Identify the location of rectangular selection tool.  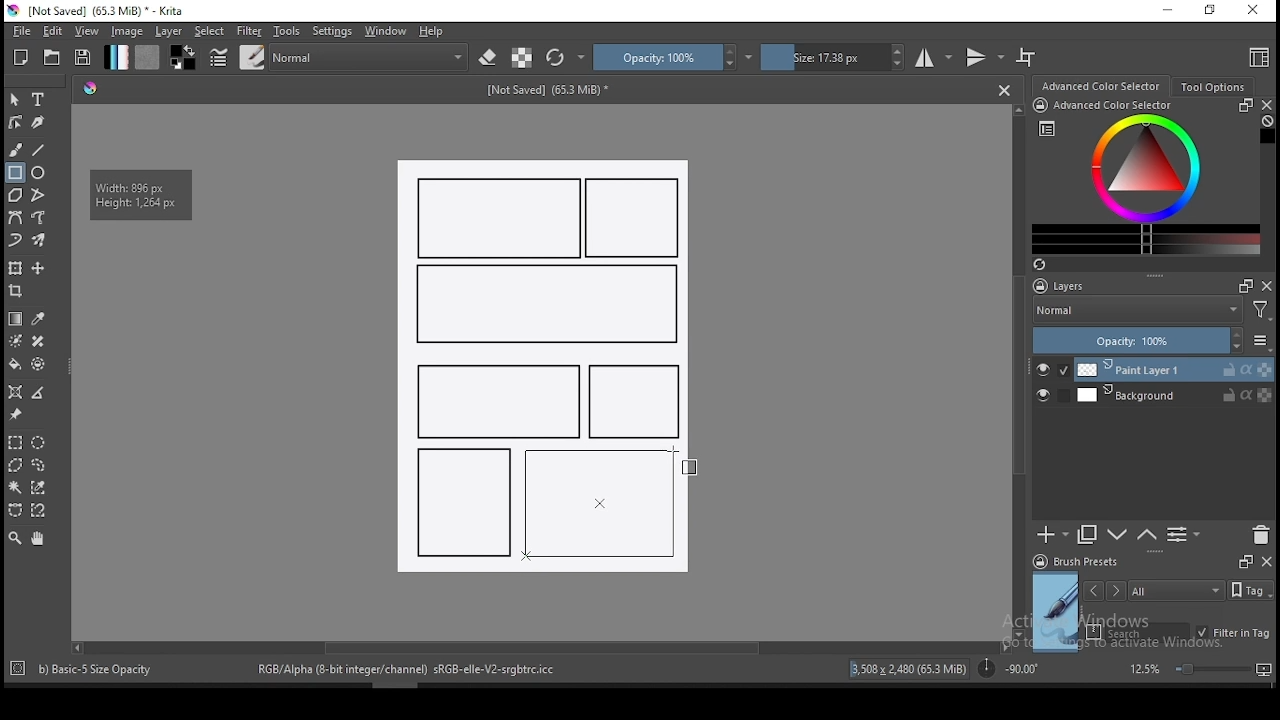
(14, 442).